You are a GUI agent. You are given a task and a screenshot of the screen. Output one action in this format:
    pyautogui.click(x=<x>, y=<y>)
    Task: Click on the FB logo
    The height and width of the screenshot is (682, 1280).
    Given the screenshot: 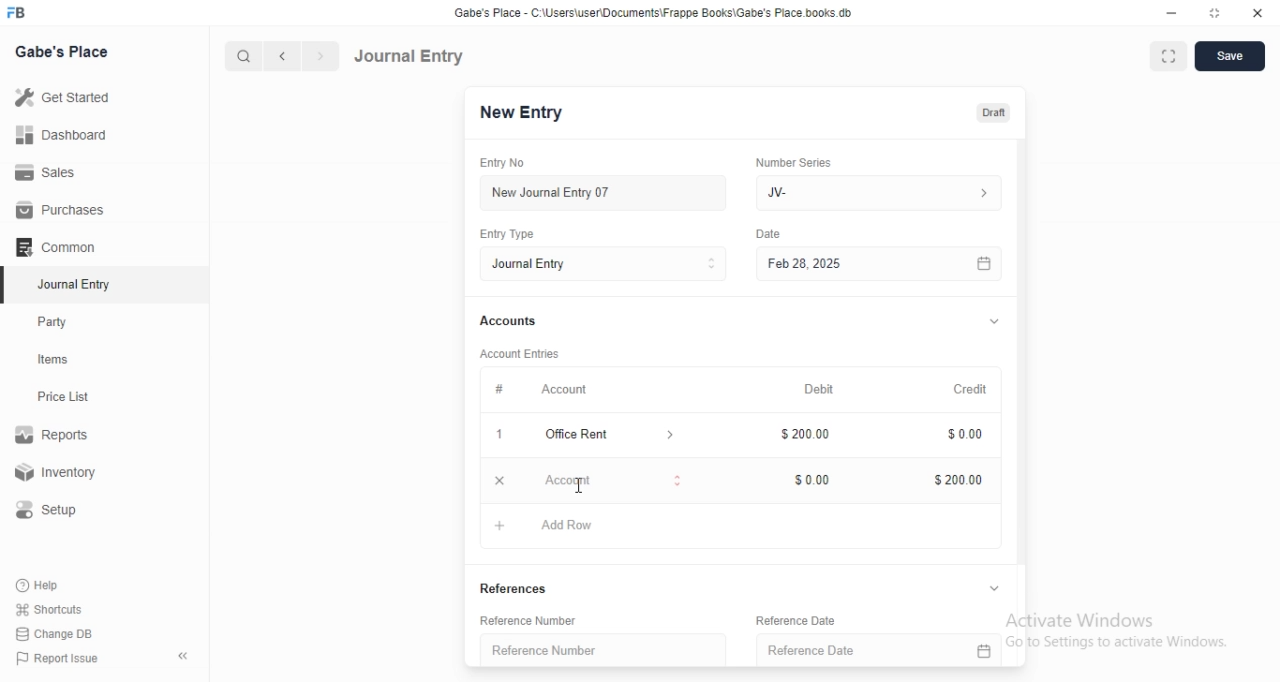 What is the action you would take?
    pyautogui.click(x=18, y=13)
    